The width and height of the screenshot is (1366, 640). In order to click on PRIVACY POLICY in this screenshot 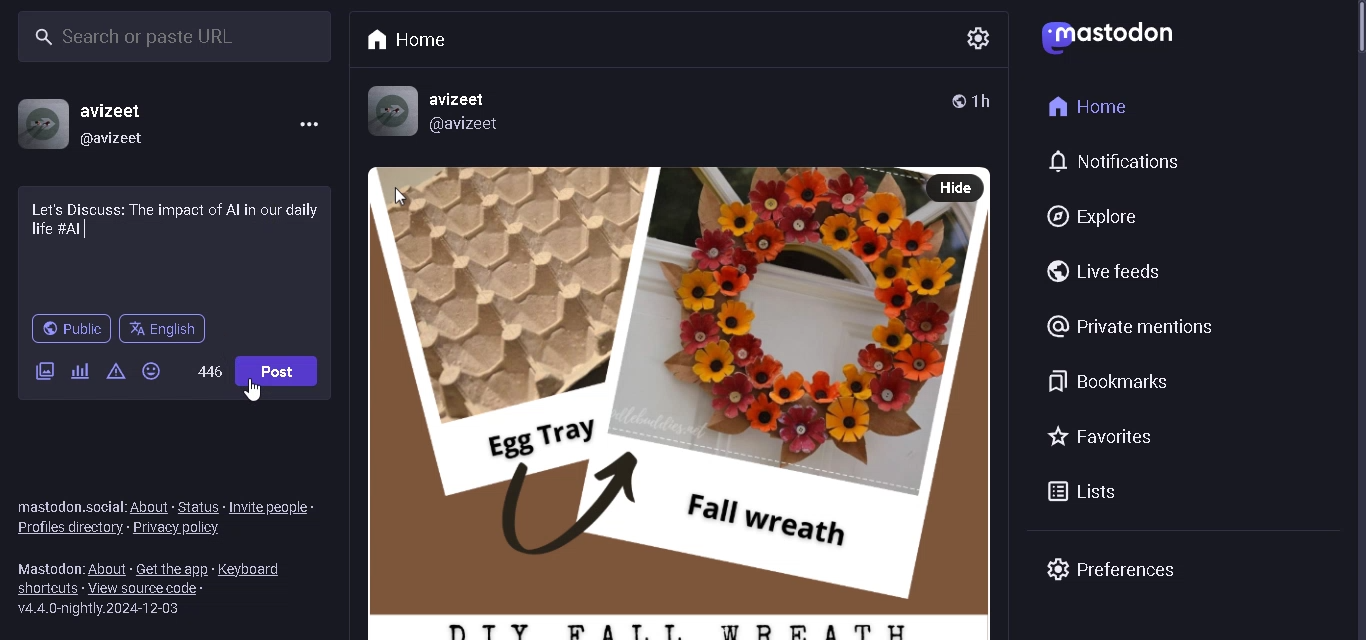, I will do `click(179, 533)`.